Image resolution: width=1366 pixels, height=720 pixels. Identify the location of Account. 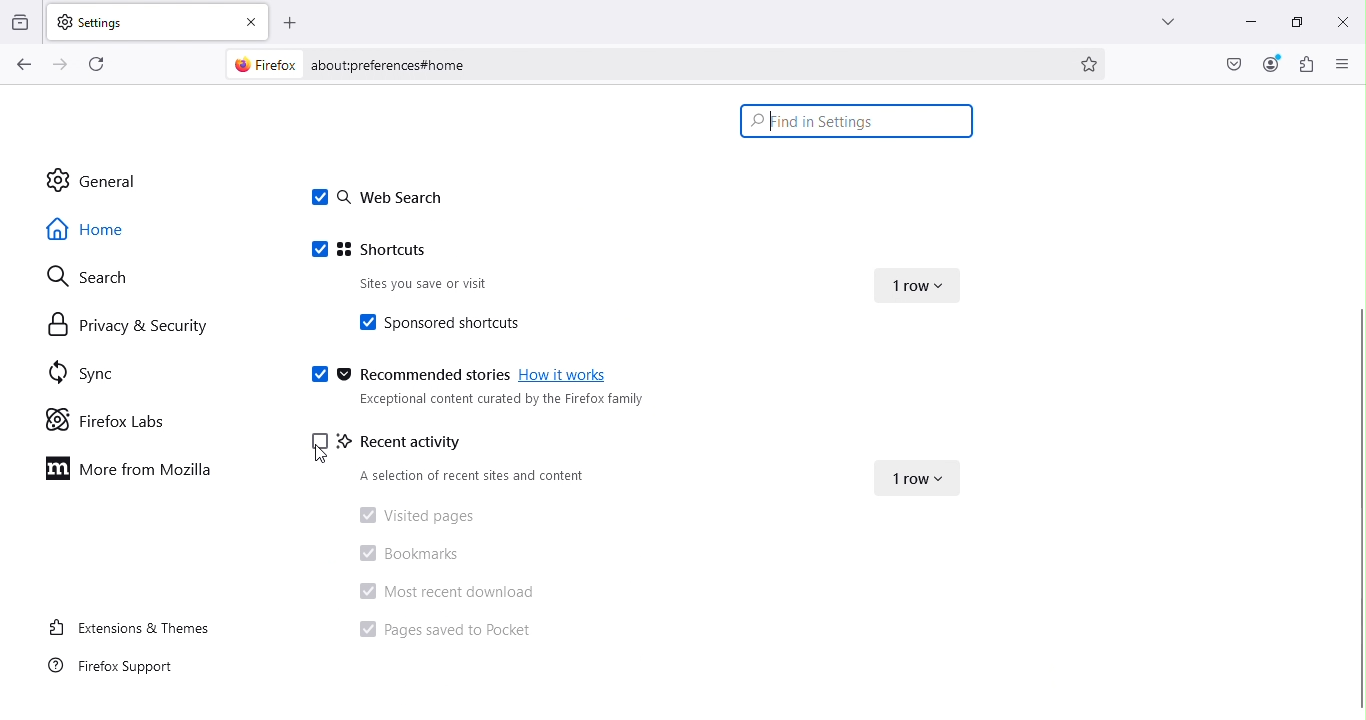
(1271, 64).